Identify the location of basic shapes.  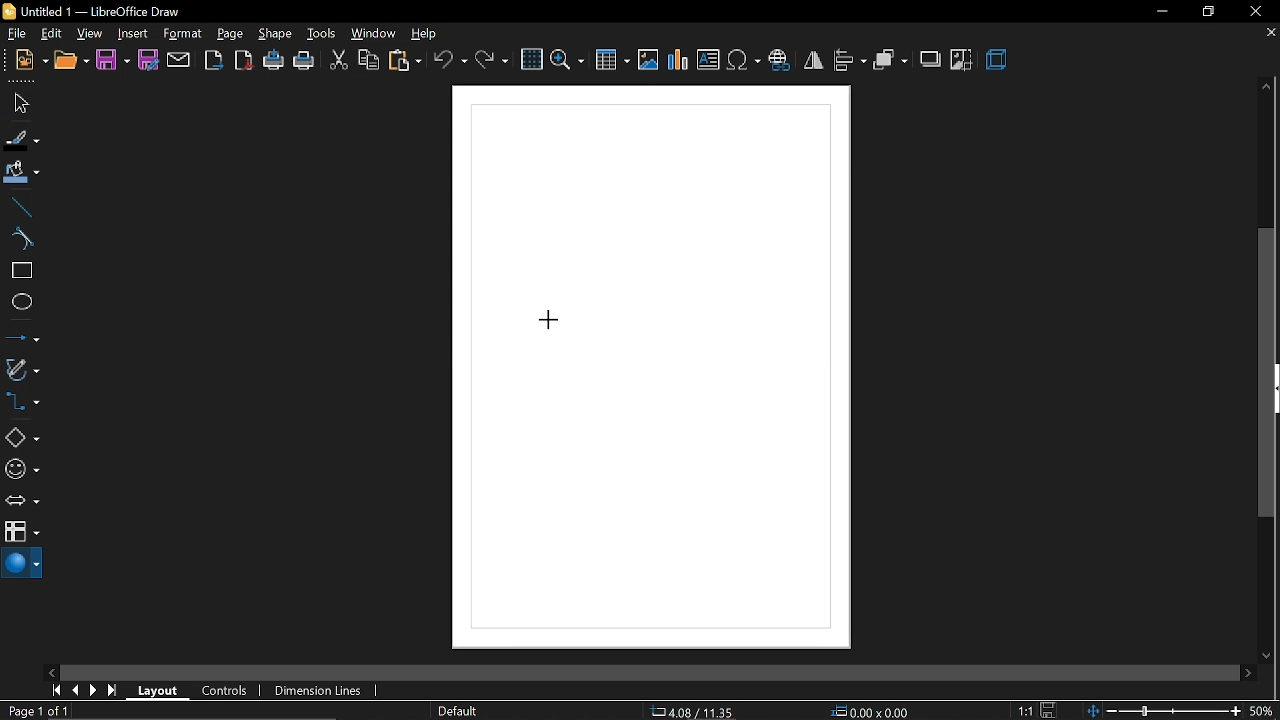
(23, 439).